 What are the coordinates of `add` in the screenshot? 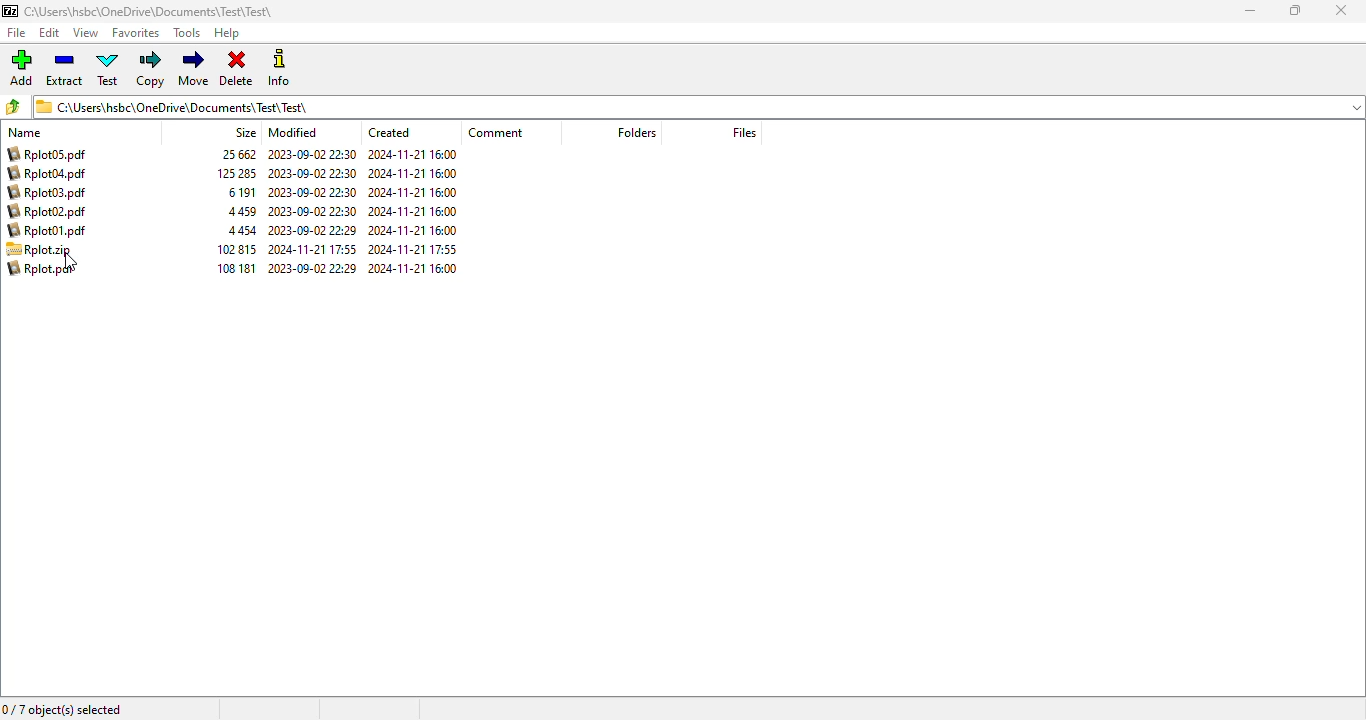 It's located at (22, 68).